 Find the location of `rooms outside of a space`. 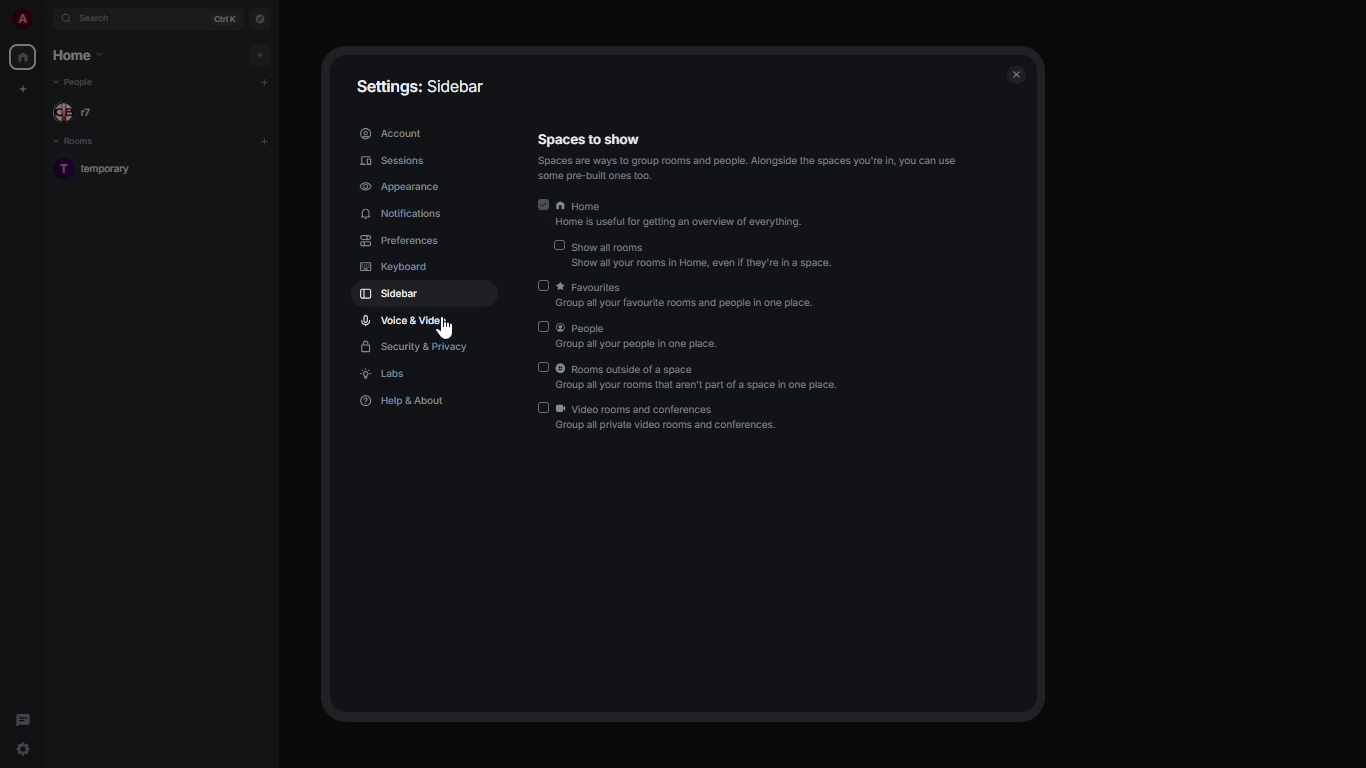

rooms outside of a space is located at coordinates (702, 377).